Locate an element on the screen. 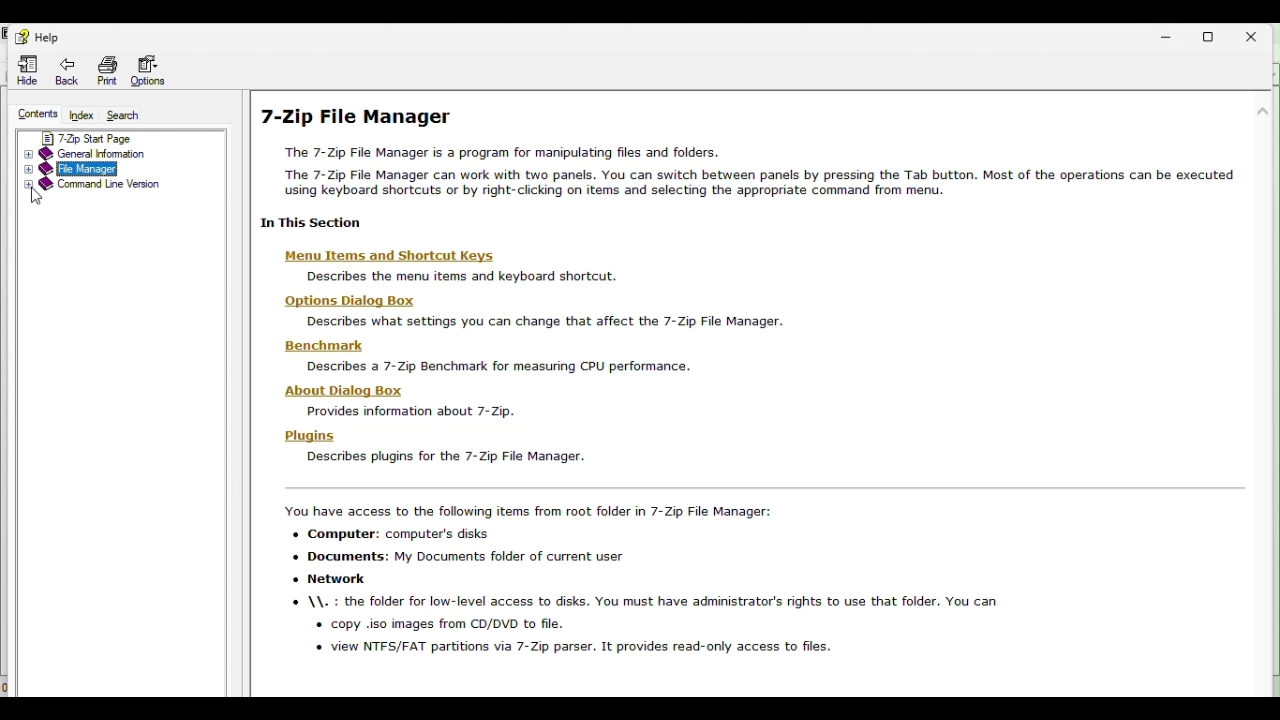 Image resolution: width=1280 pixels, height=720 pixels. | In This Section is located at coordinates (307, 224).